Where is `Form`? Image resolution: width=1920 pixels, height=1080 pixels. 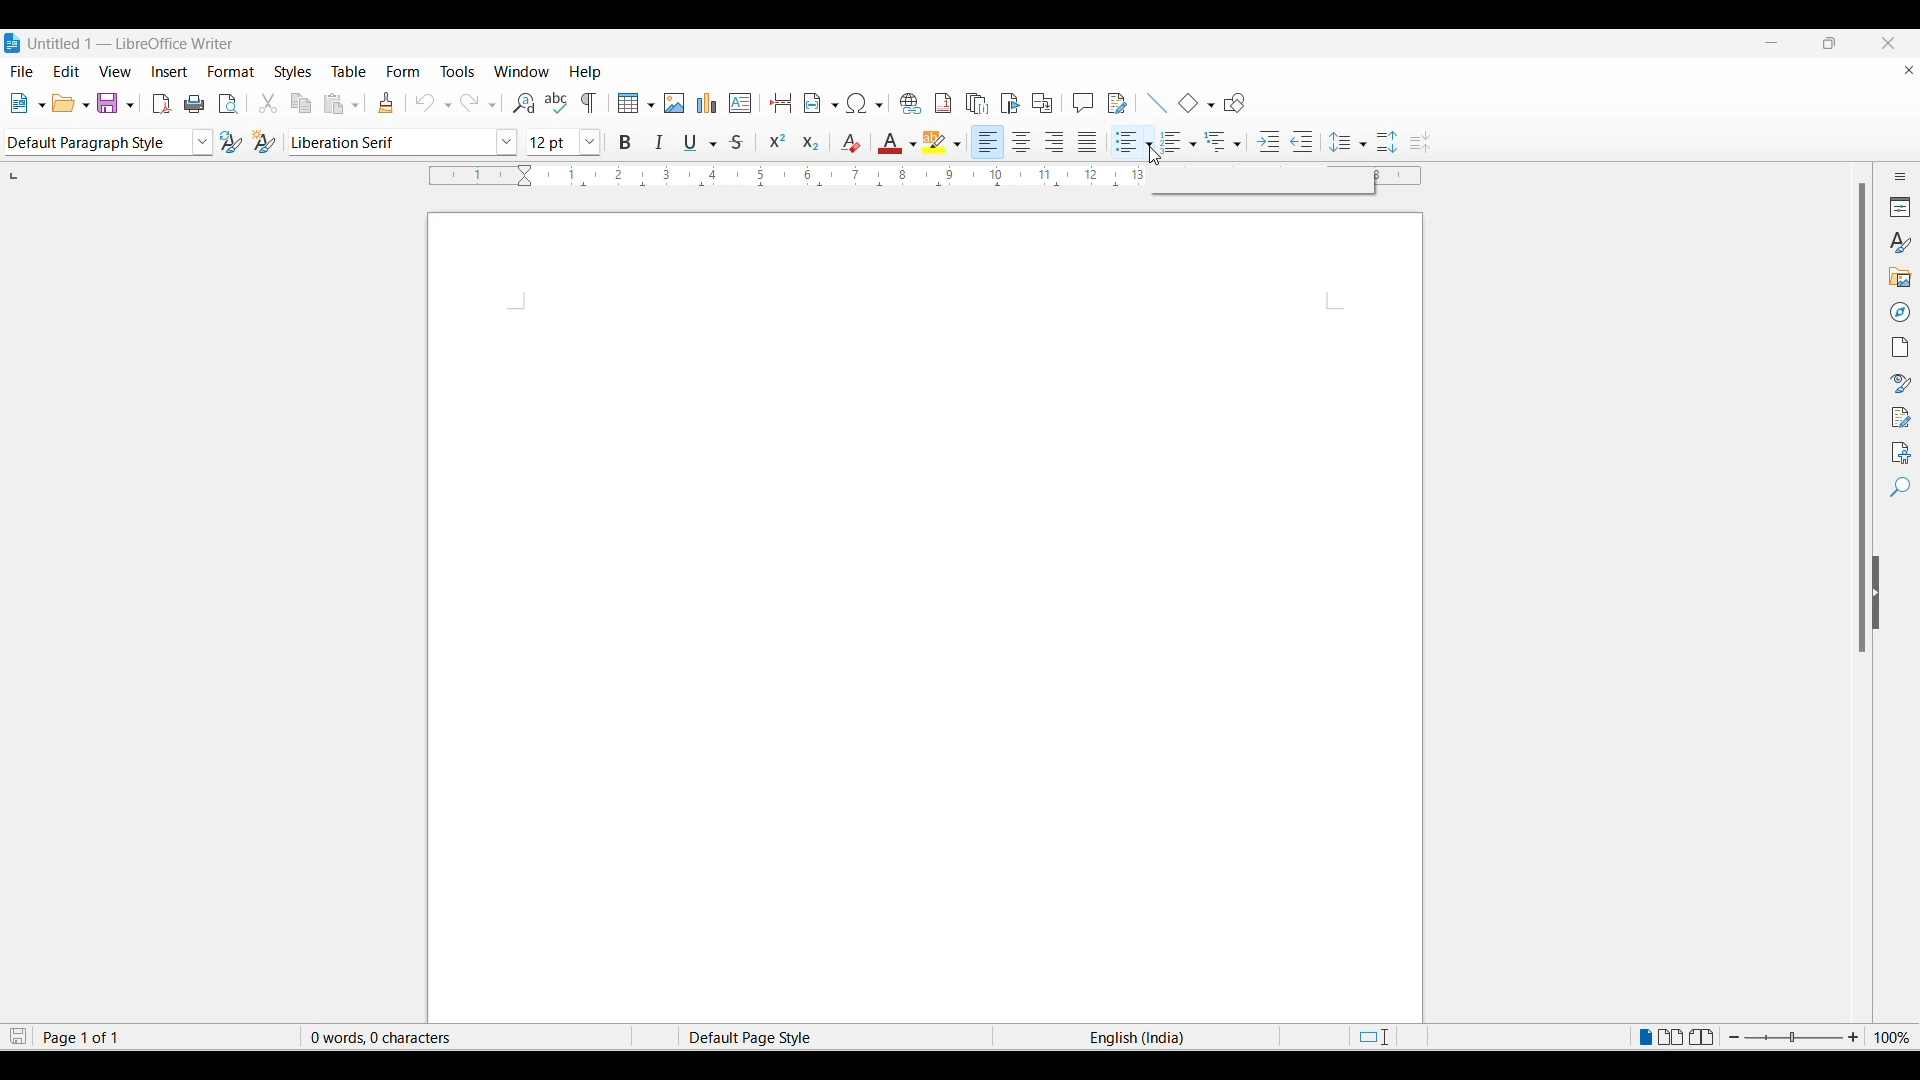
Form is located at coordinates (404, 71).